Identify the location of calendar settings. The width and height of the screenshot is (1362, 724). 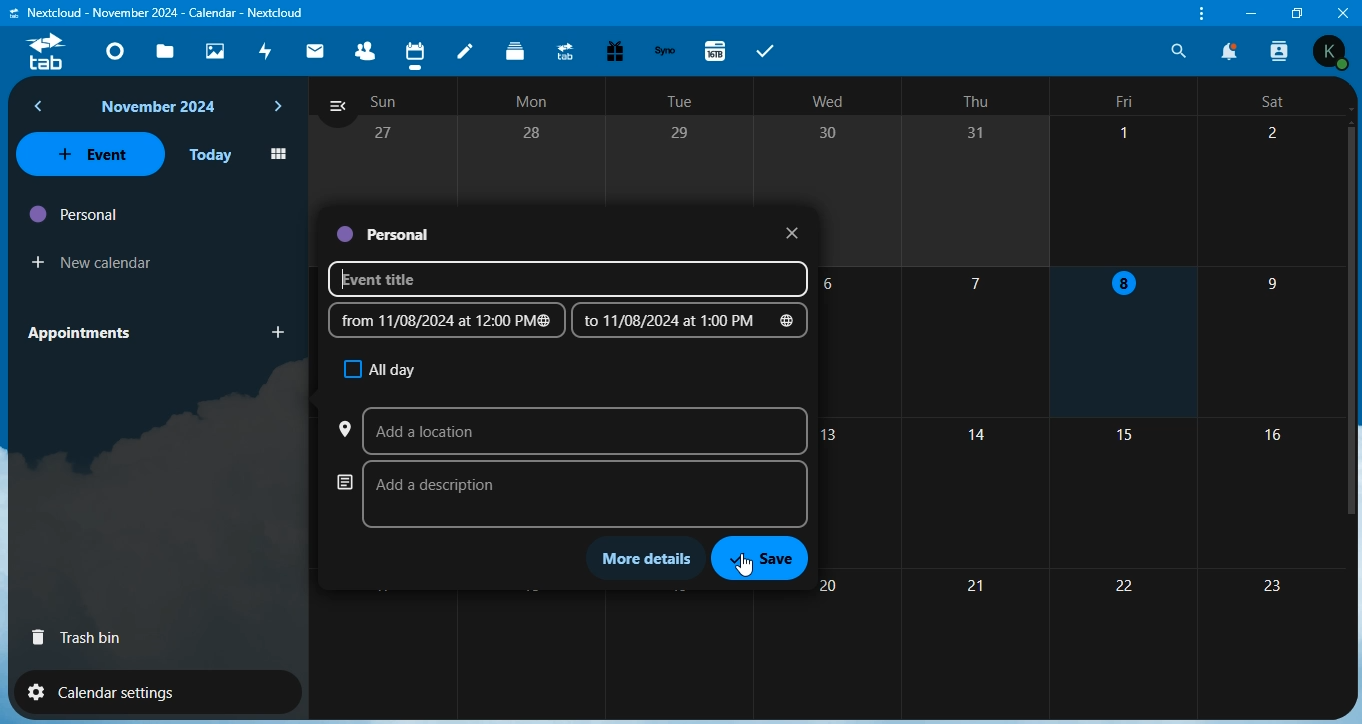
(128, 691).